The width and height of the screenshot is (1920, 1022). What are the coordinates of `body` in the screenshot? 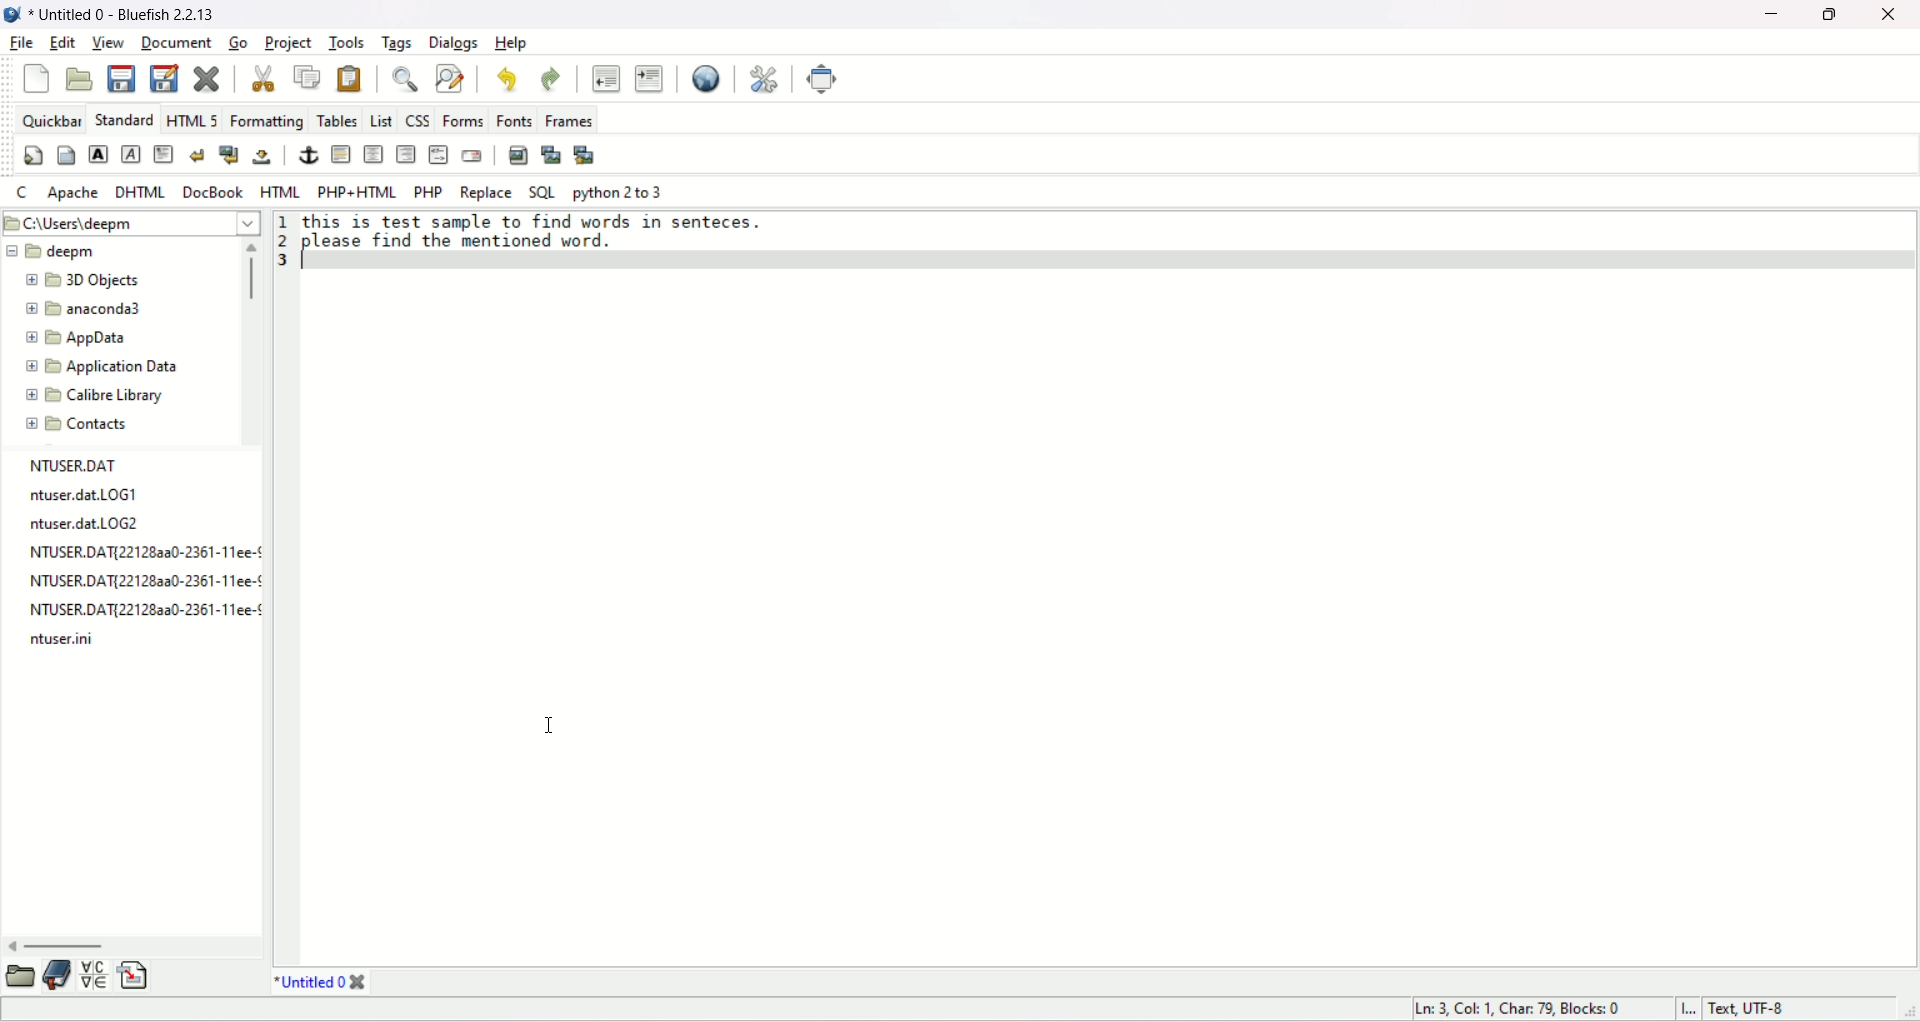 It's located at (65, 155).